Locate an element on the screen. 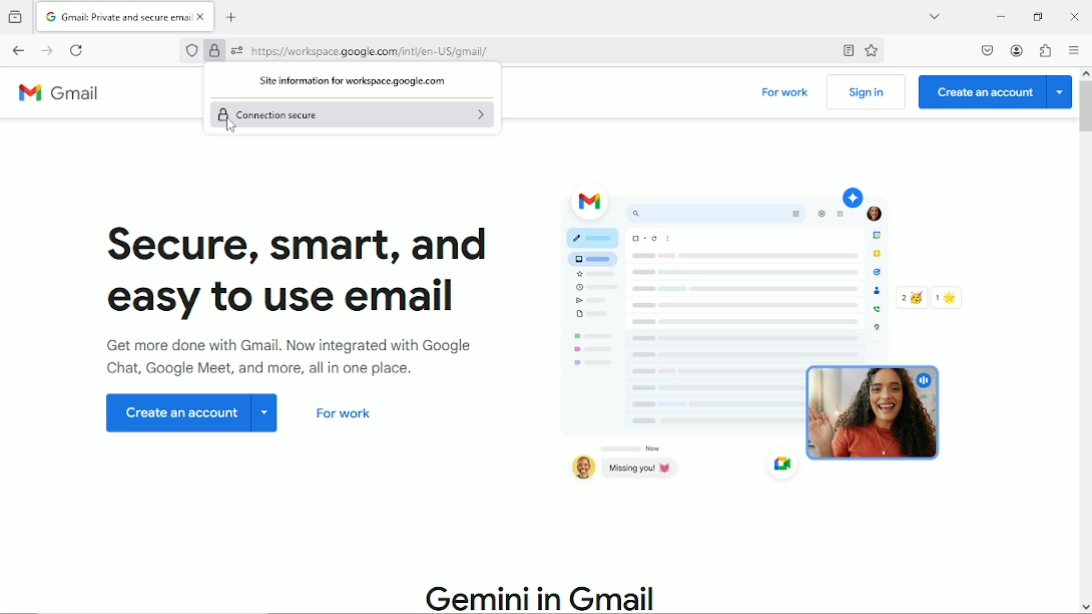 The height and width of the screenshot is (614, 1092). Vertical scrollbar is located at coordinates (1085, 109).